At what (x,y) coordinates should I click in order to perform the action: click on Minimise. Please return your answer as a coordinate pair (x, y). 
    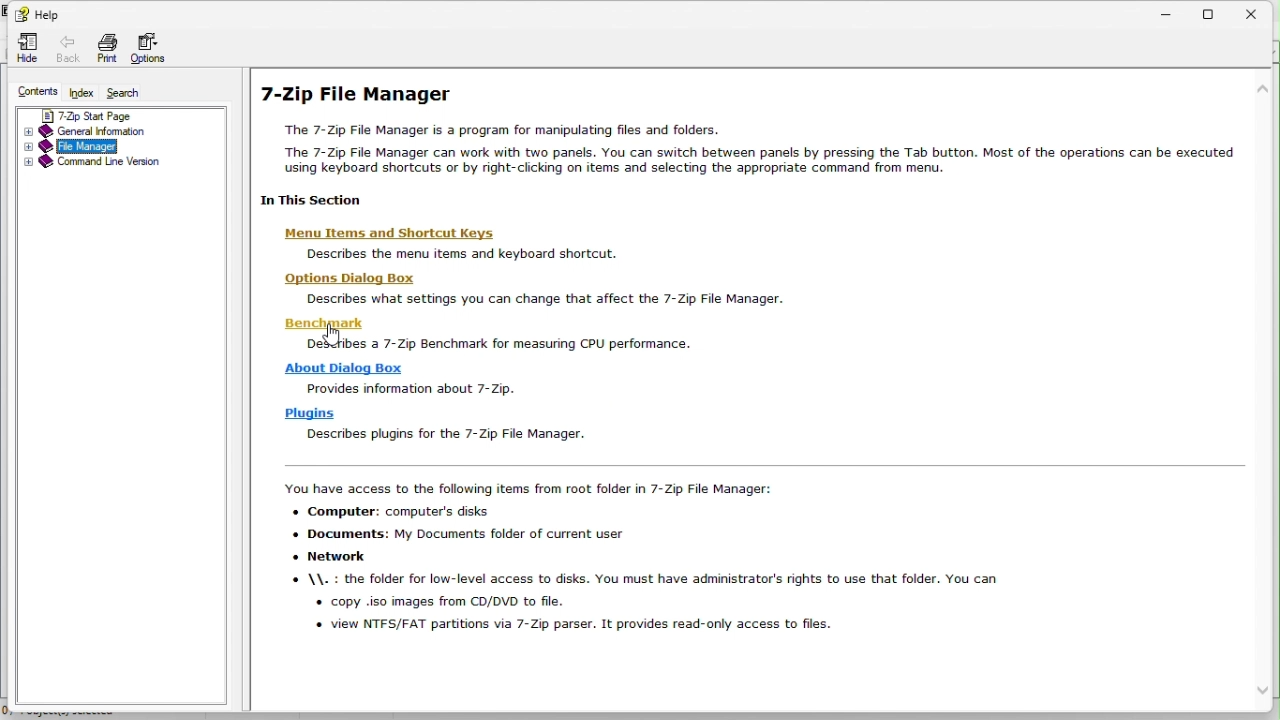
    Looking at the image, I should click on (1164, 12).